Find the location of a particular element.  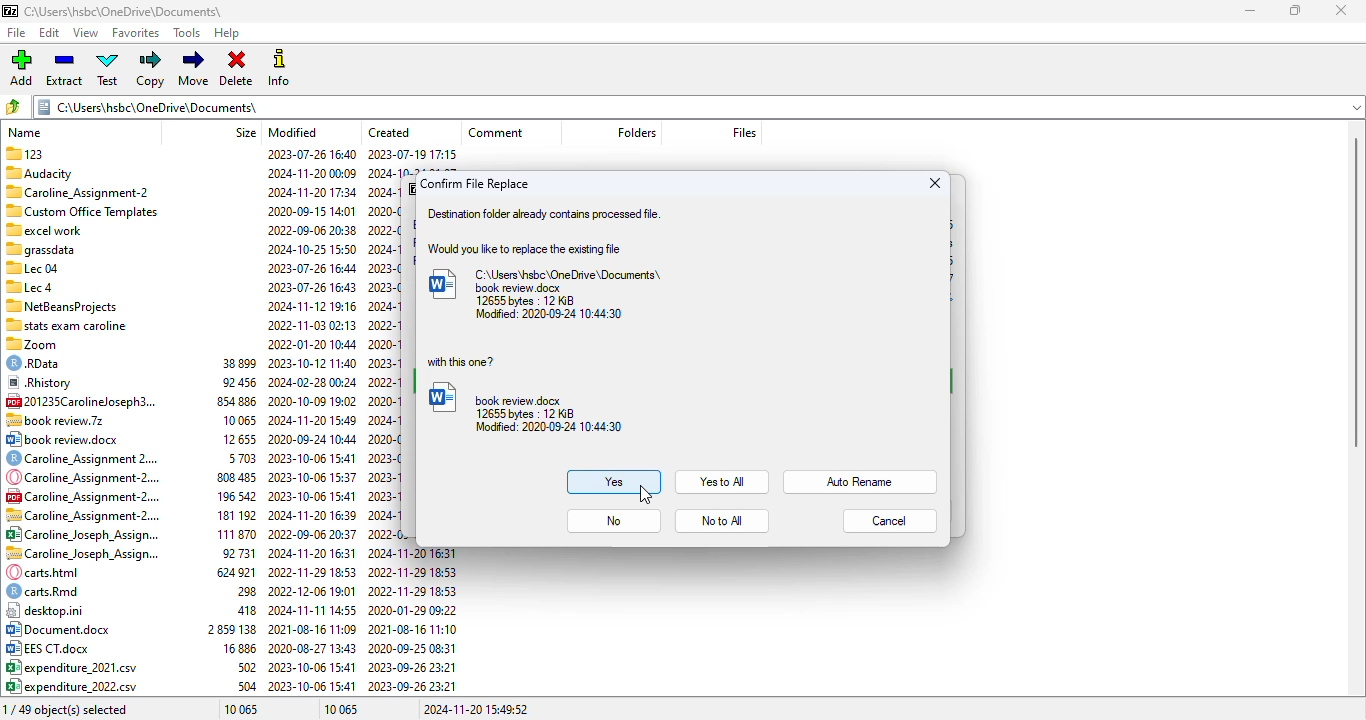

book review.docx is located at coordinates (526, 406).